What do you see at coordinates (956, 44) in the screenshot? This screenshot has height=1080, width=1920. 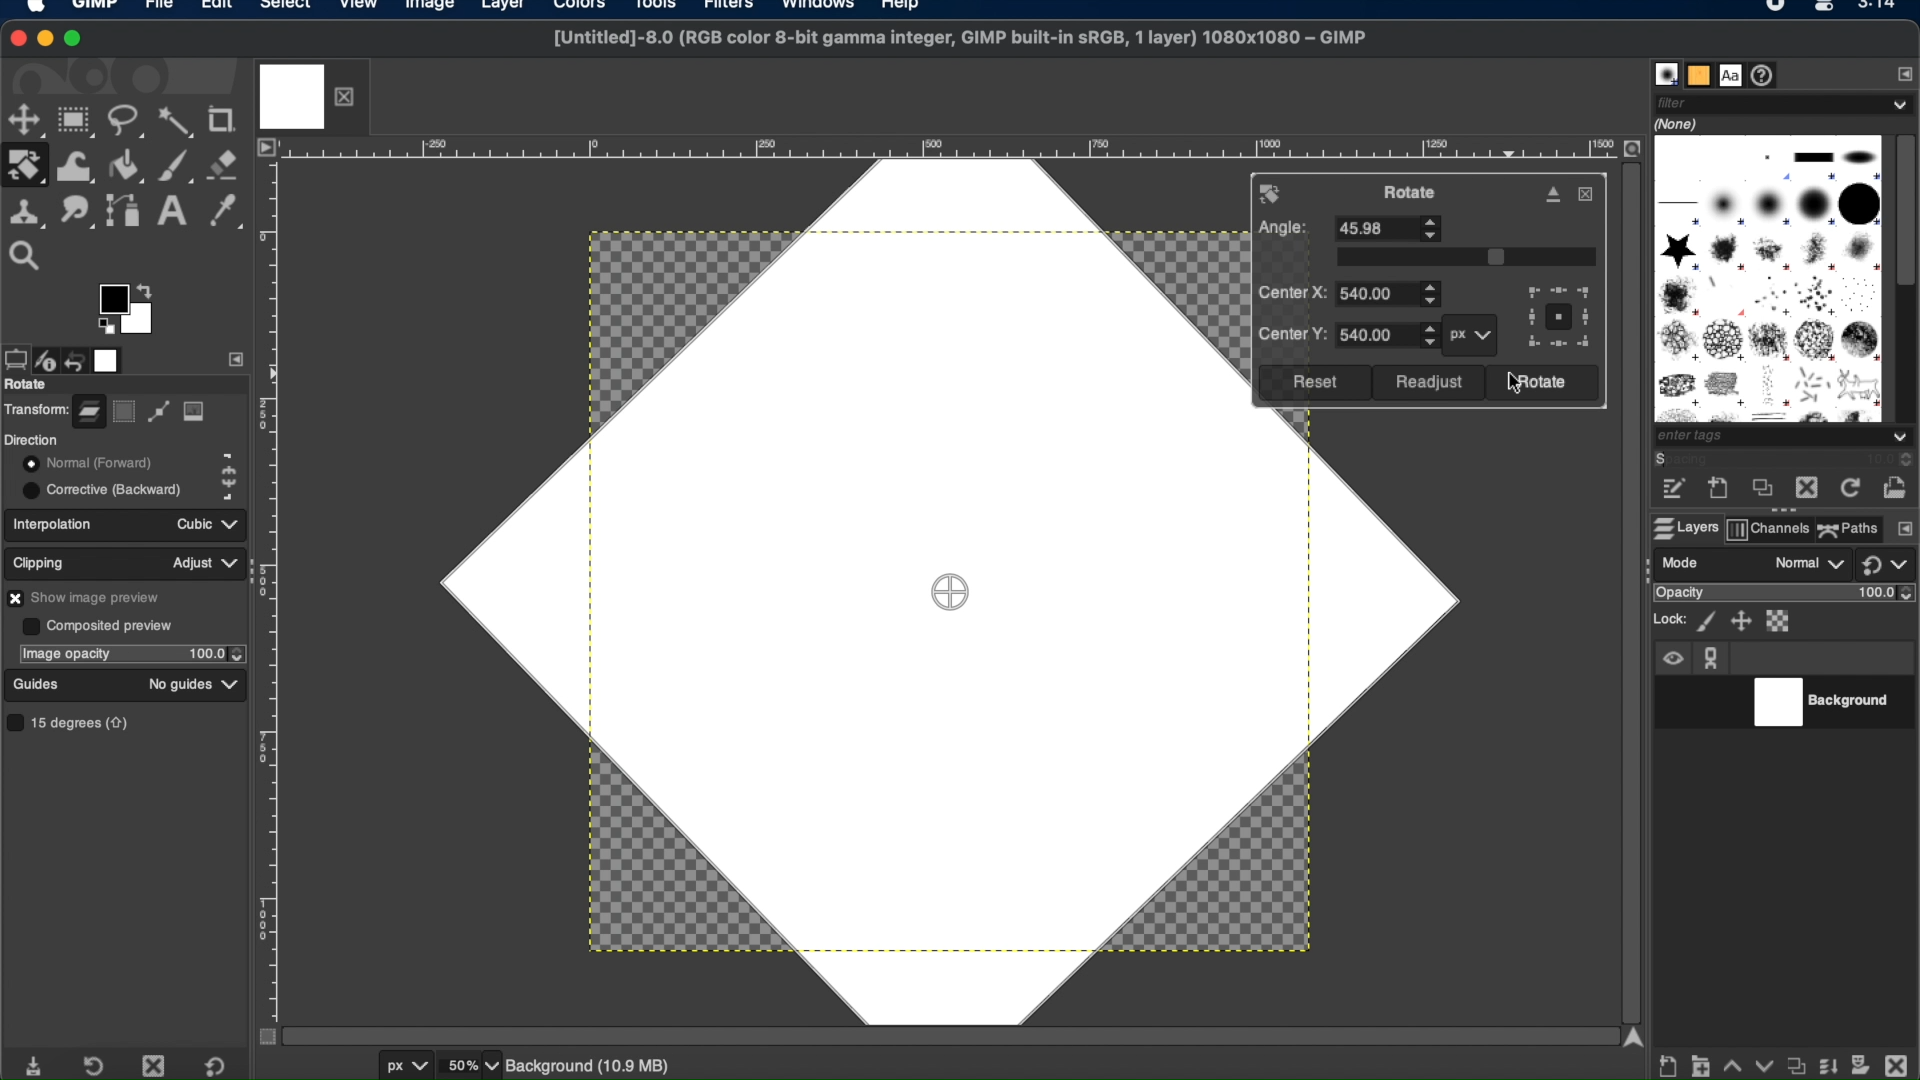 I see `[Untitled]-8.0 (RGB color 8-bit gamma integer, GIMP built-in sRGB, 1 layer) 1080x1080 - GIMP` at bounding box center [956, 44].